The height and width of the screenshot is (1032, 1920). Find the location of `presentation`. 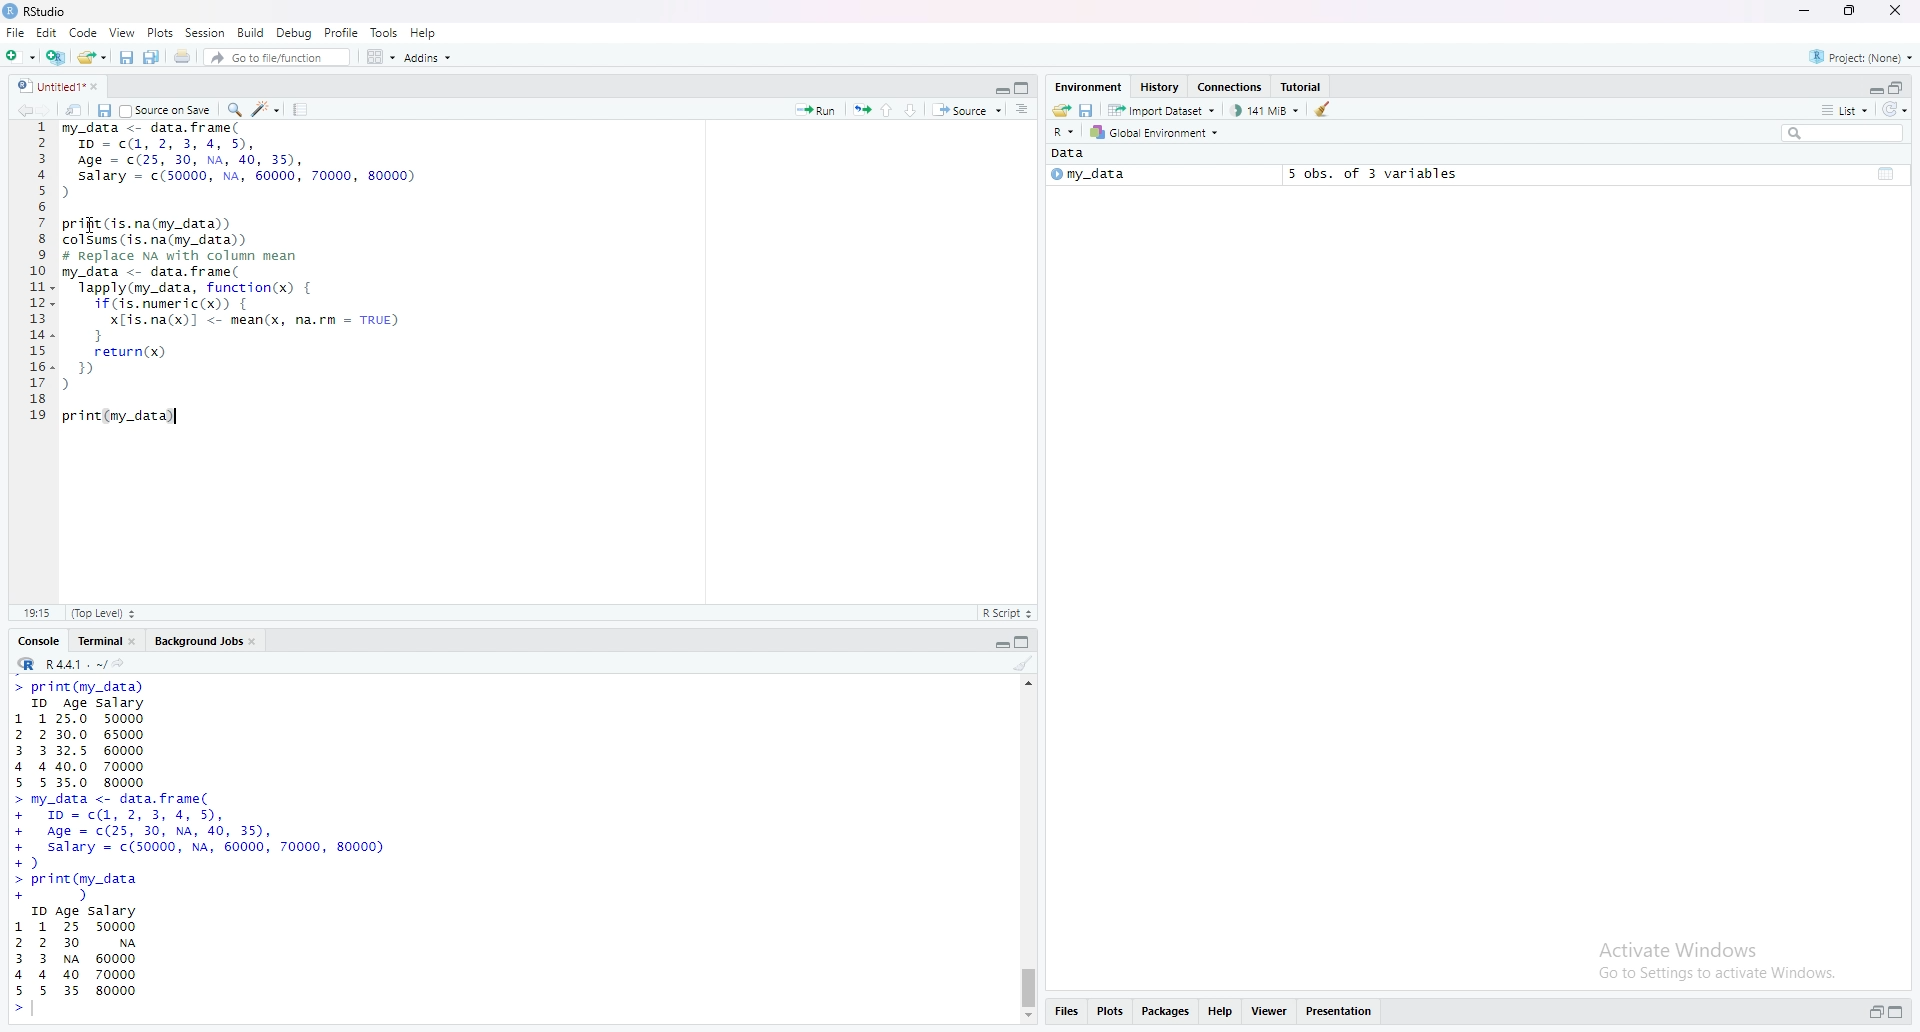

presentation is located at coordinates (1346, 1011).